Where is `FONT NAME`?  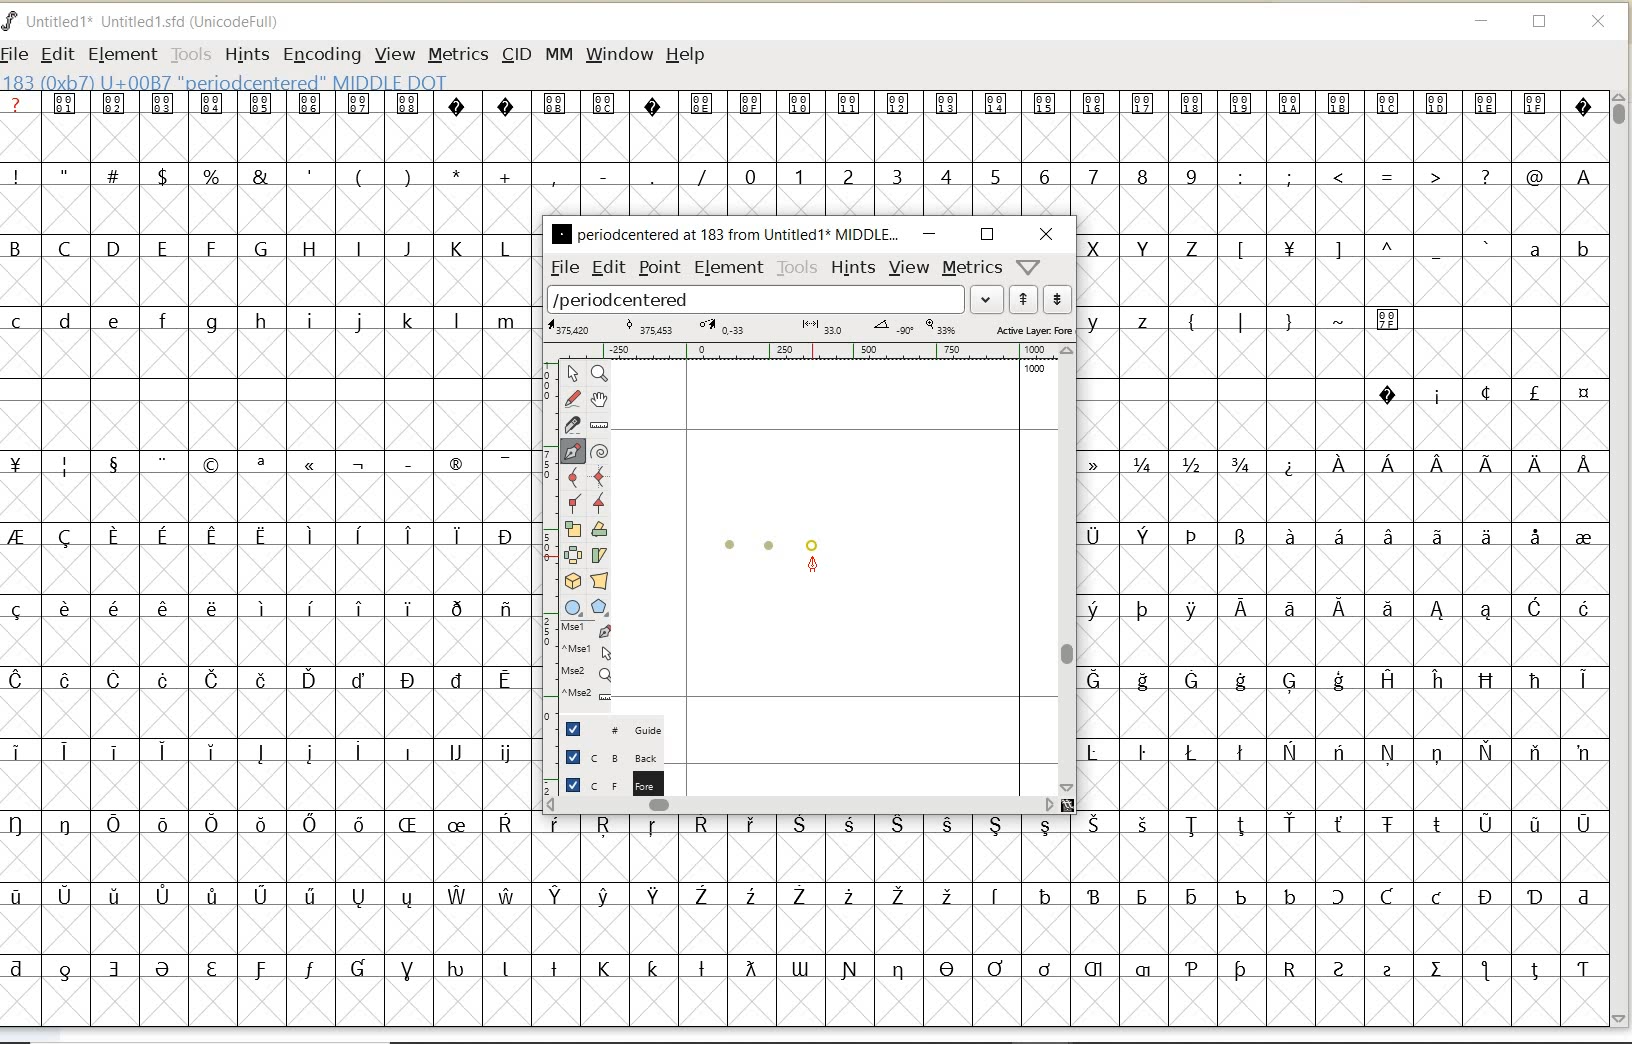
FONT NAME is located at coordinates (156, 22).